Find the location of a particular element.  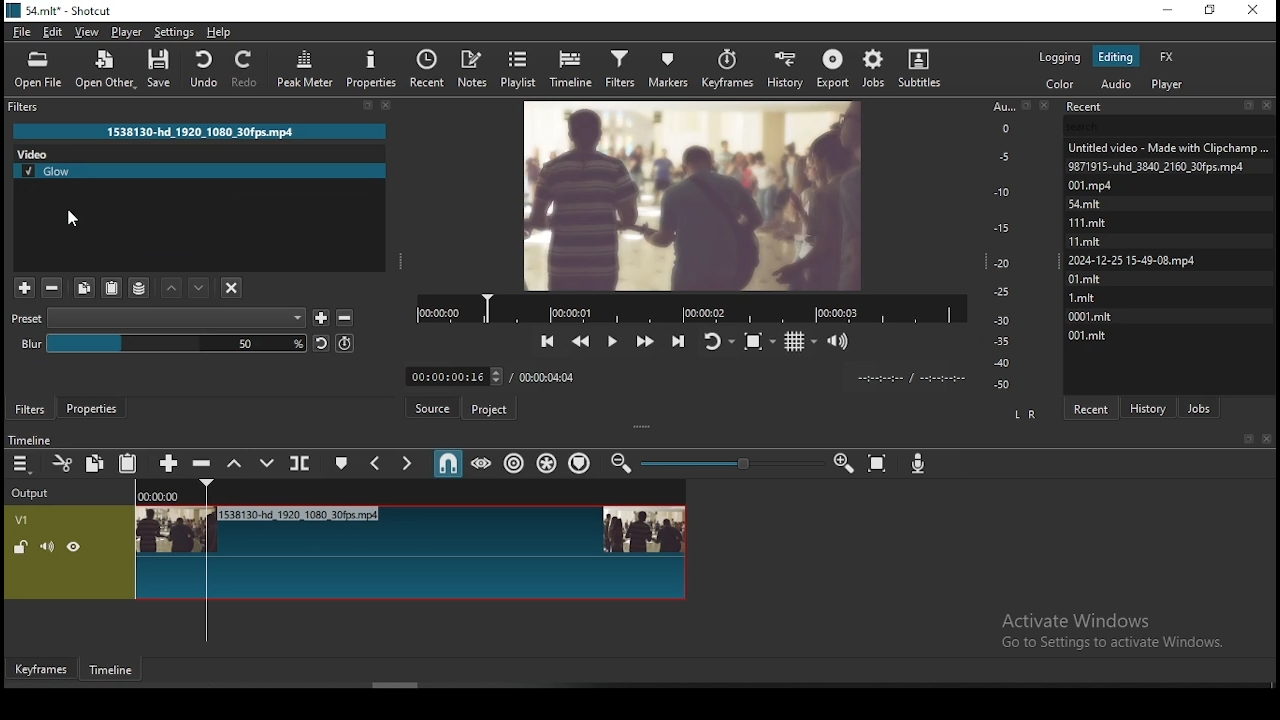

deselect filter is located at coordinates (232, 288).